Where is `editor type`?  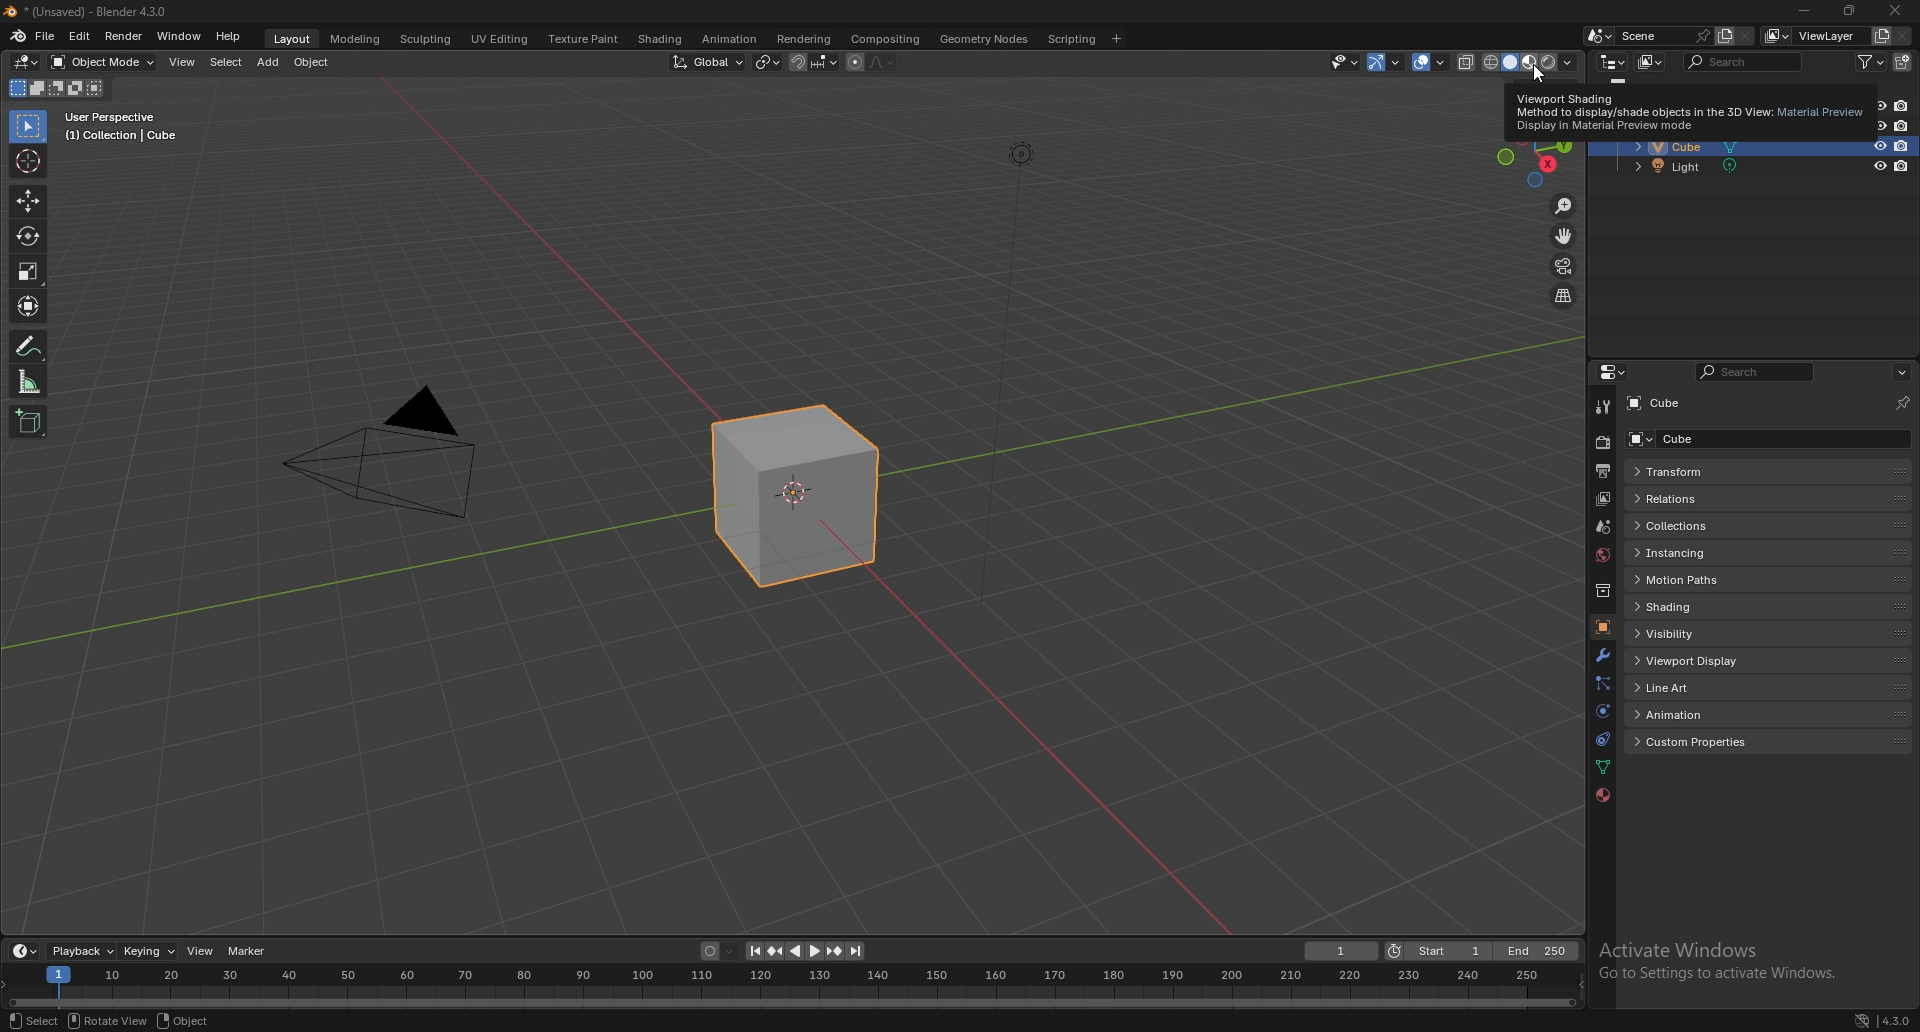
editor type is located at coordinates (25, 63).